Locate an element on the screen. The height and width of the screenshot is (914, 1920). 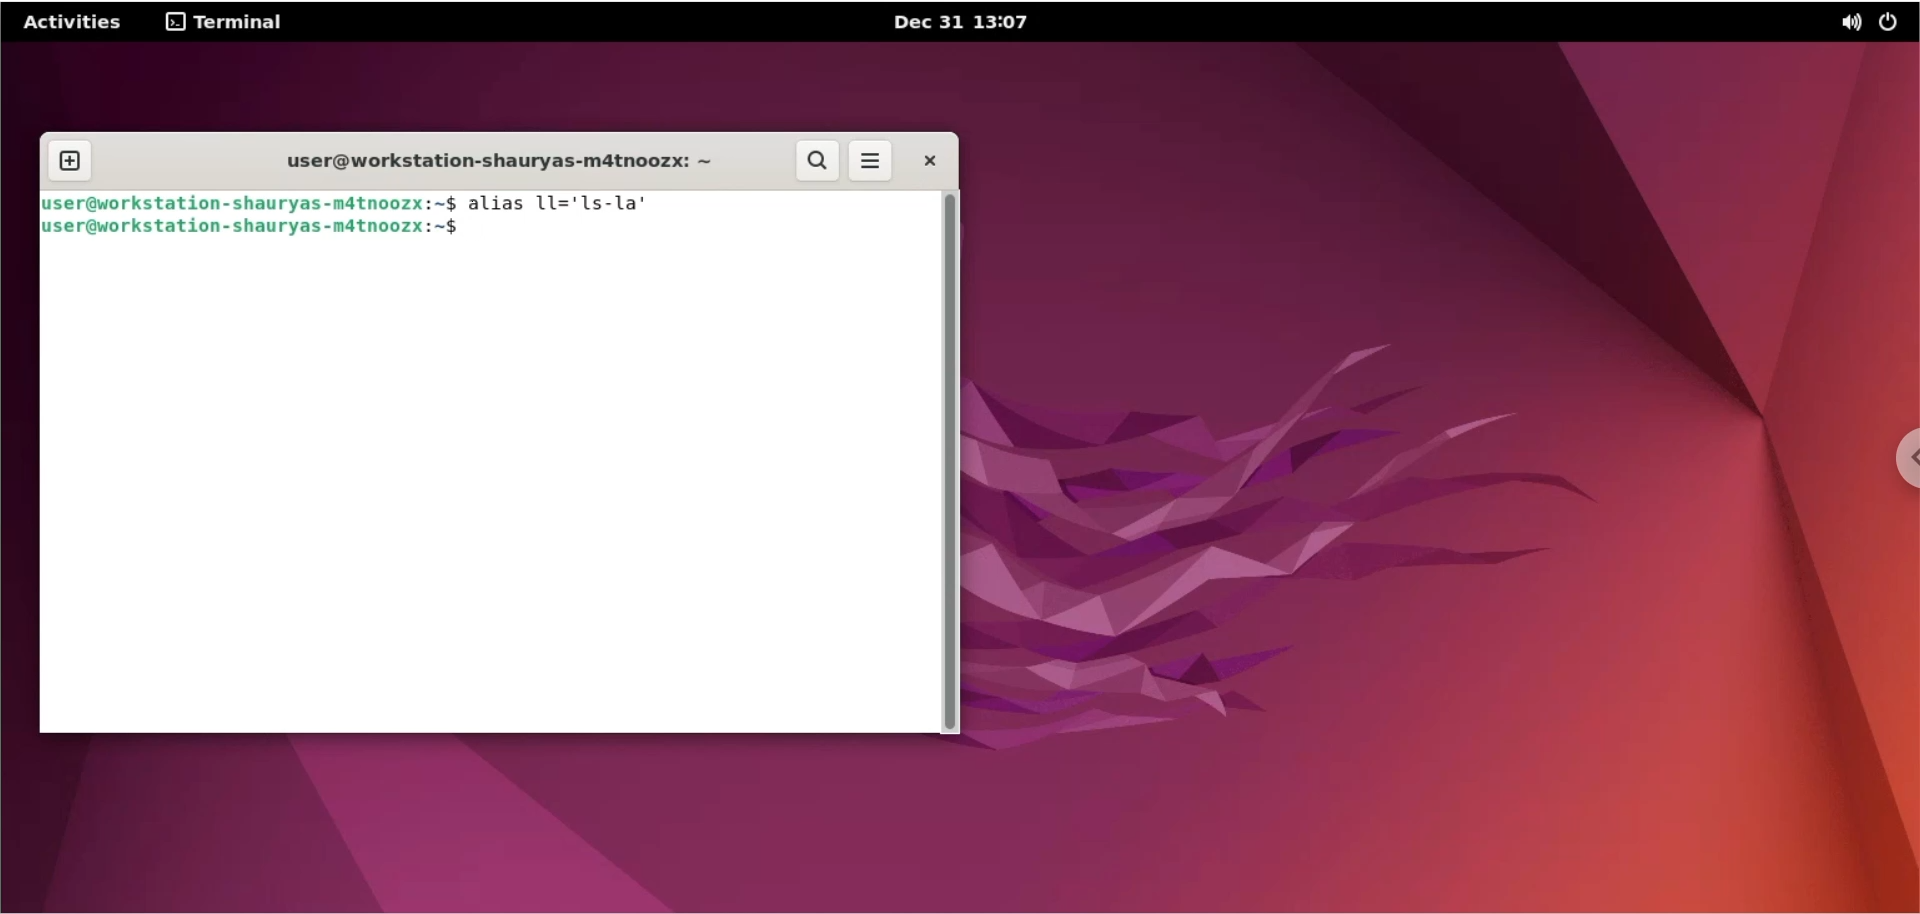
close is located at coordinates (923, 160).